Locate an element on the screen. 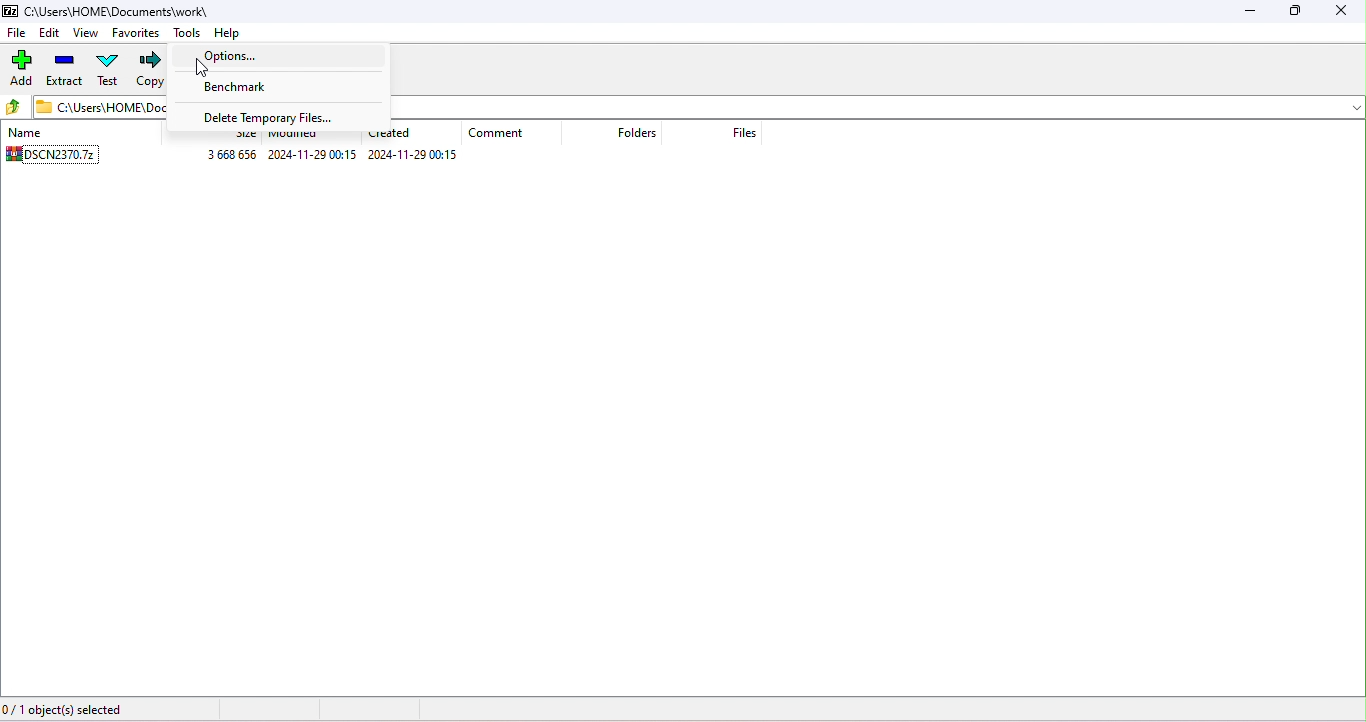  tools is located at coordinates (187, 34).